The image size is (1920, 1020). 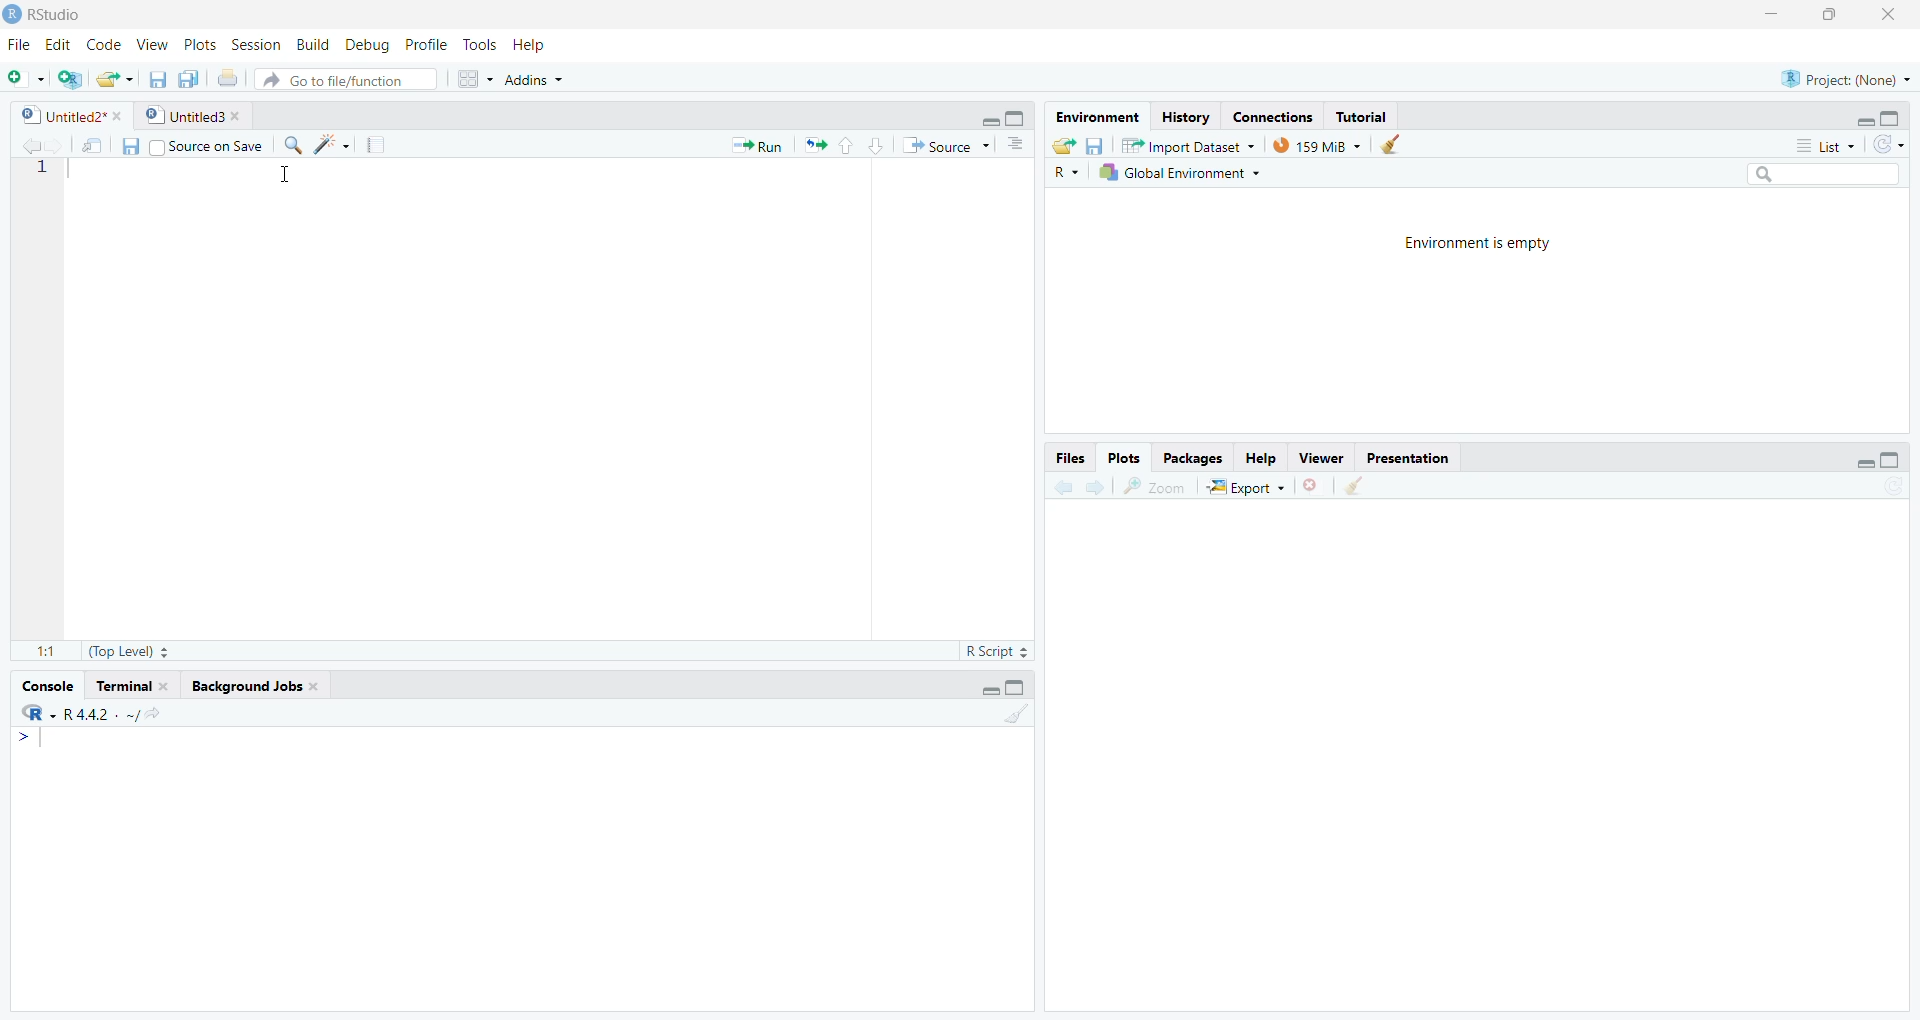 I want to click on Clean, so click(x=1355, y=487).